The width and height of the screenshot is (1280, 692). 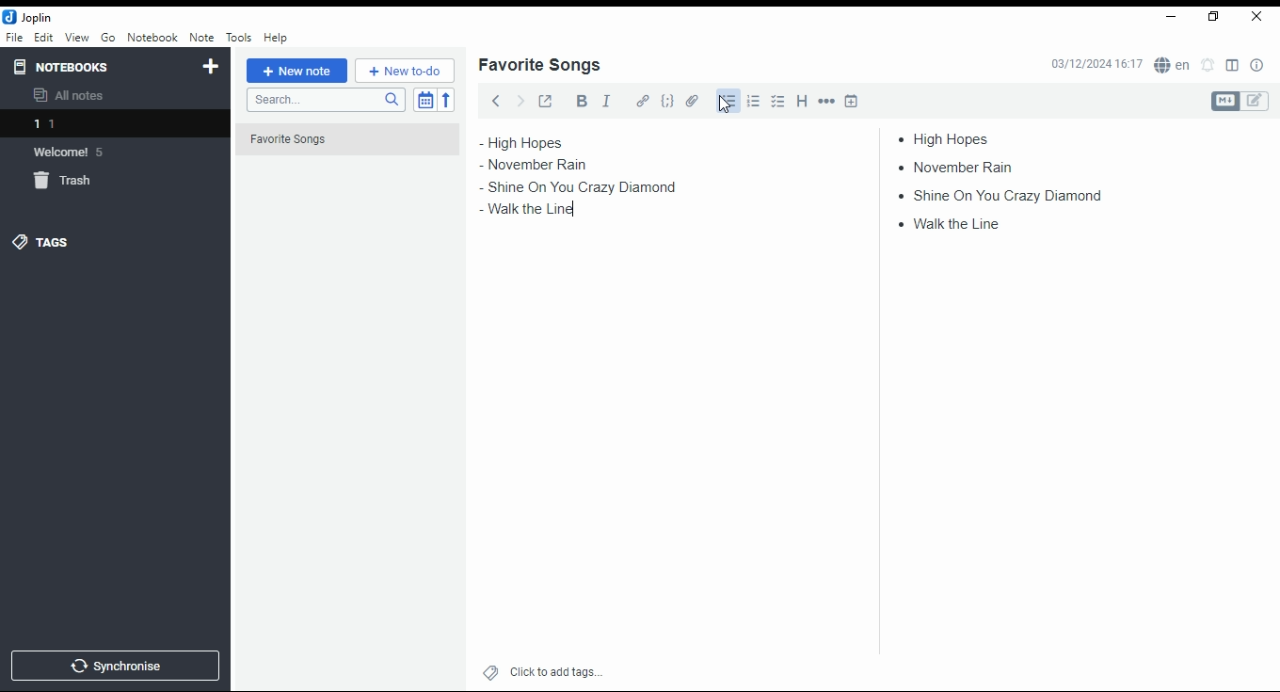 What do you see at coordinates (803, 99) in the screenshot?
I see `heading` at bounding box center [803, 99].